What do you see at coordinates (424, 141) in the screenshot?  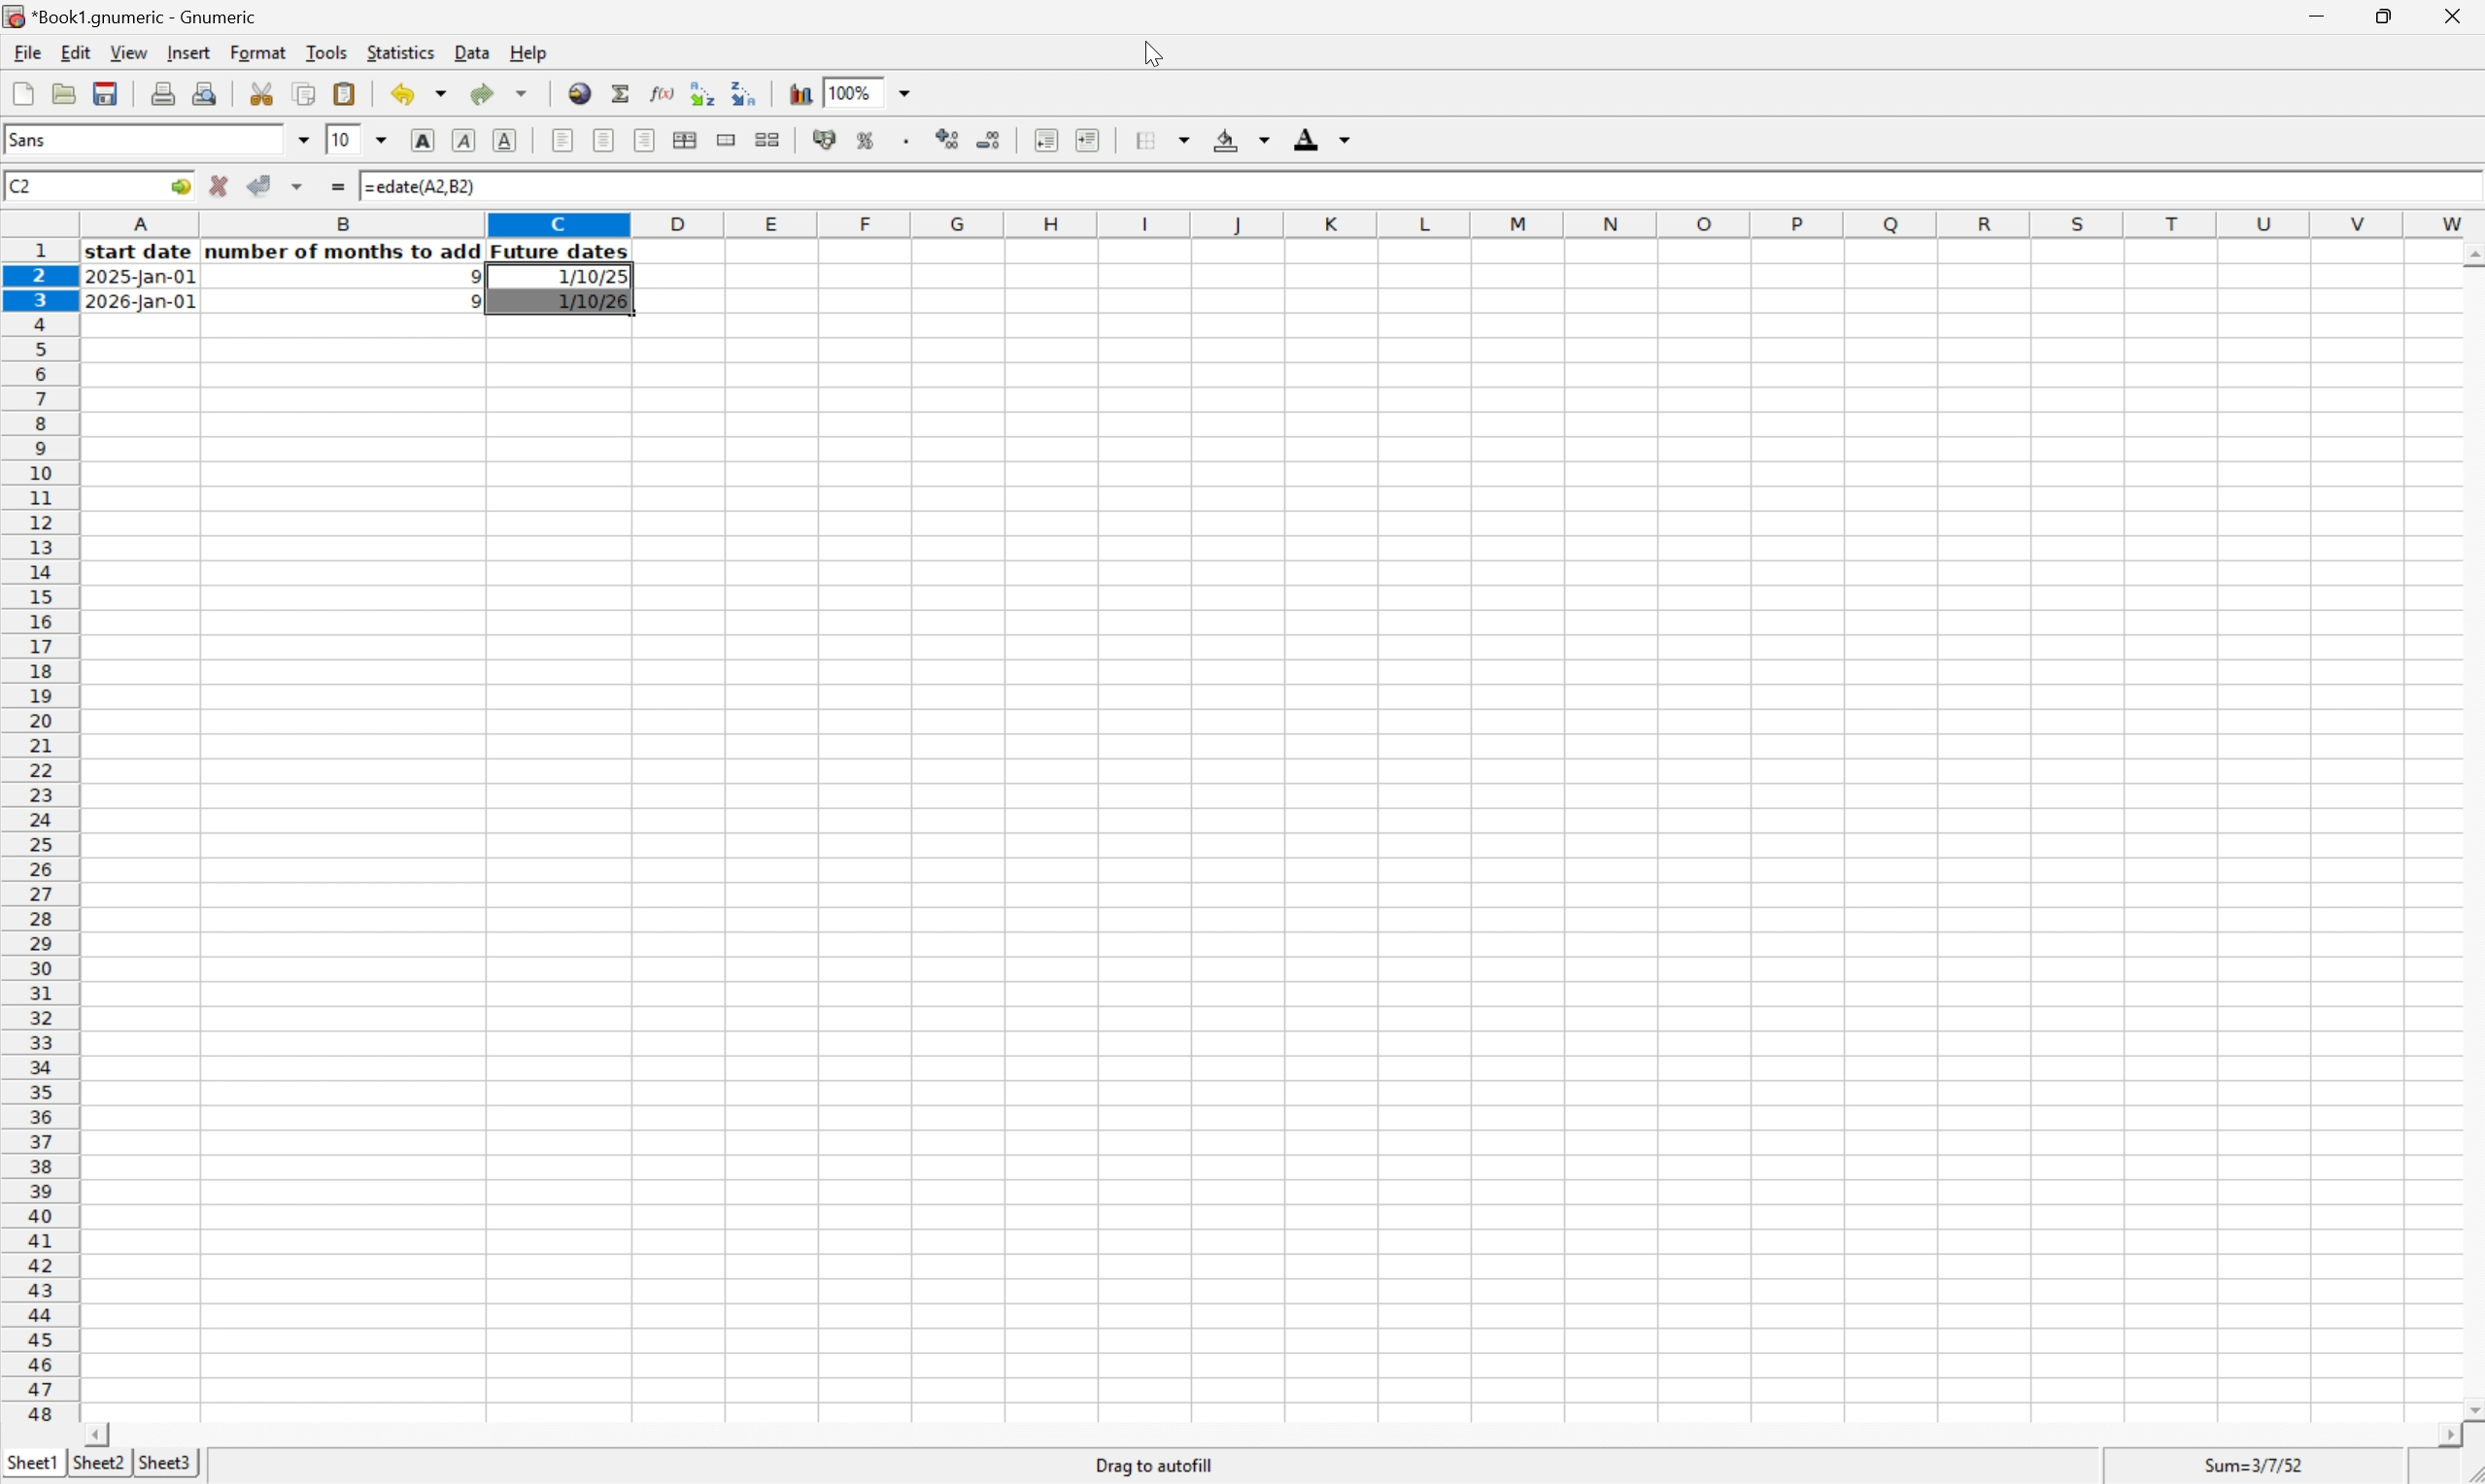 I see `Bold` at bounding box center [424, 141].